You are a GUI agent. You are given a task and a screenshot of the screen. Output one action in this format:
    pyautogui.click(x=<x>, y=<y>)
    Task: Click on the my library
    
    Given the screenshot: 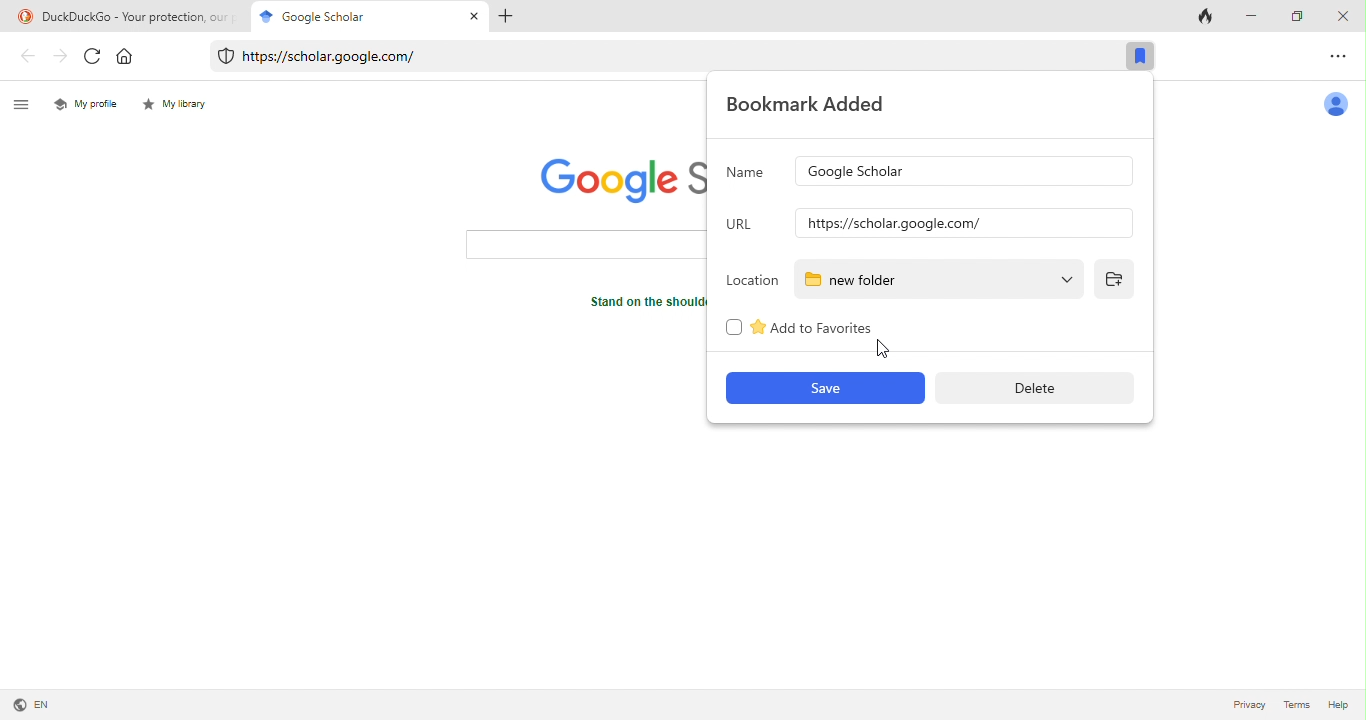 What is the action you would take?
    pyautogui.click(x=181, y=108)
    